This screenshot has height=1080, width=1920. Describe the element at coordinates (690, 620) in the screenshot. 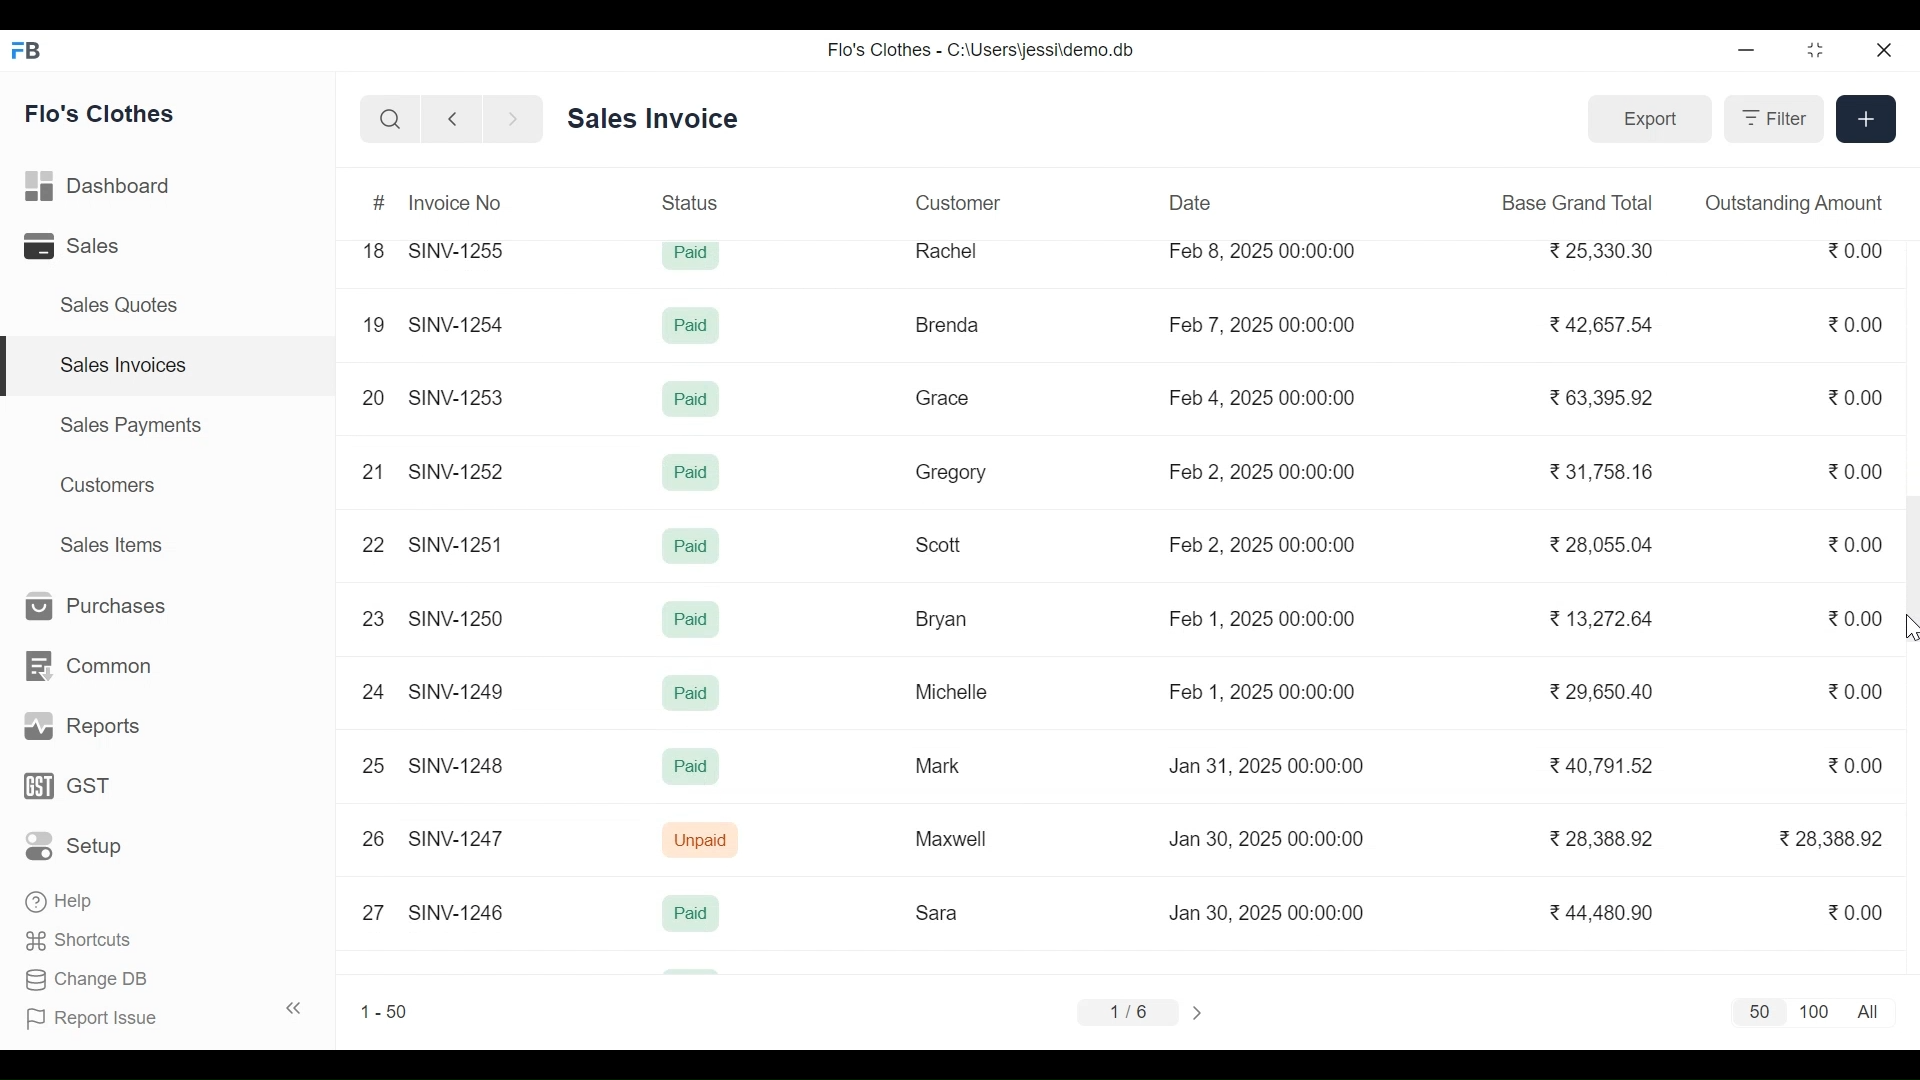

I see `Paid` at that location.